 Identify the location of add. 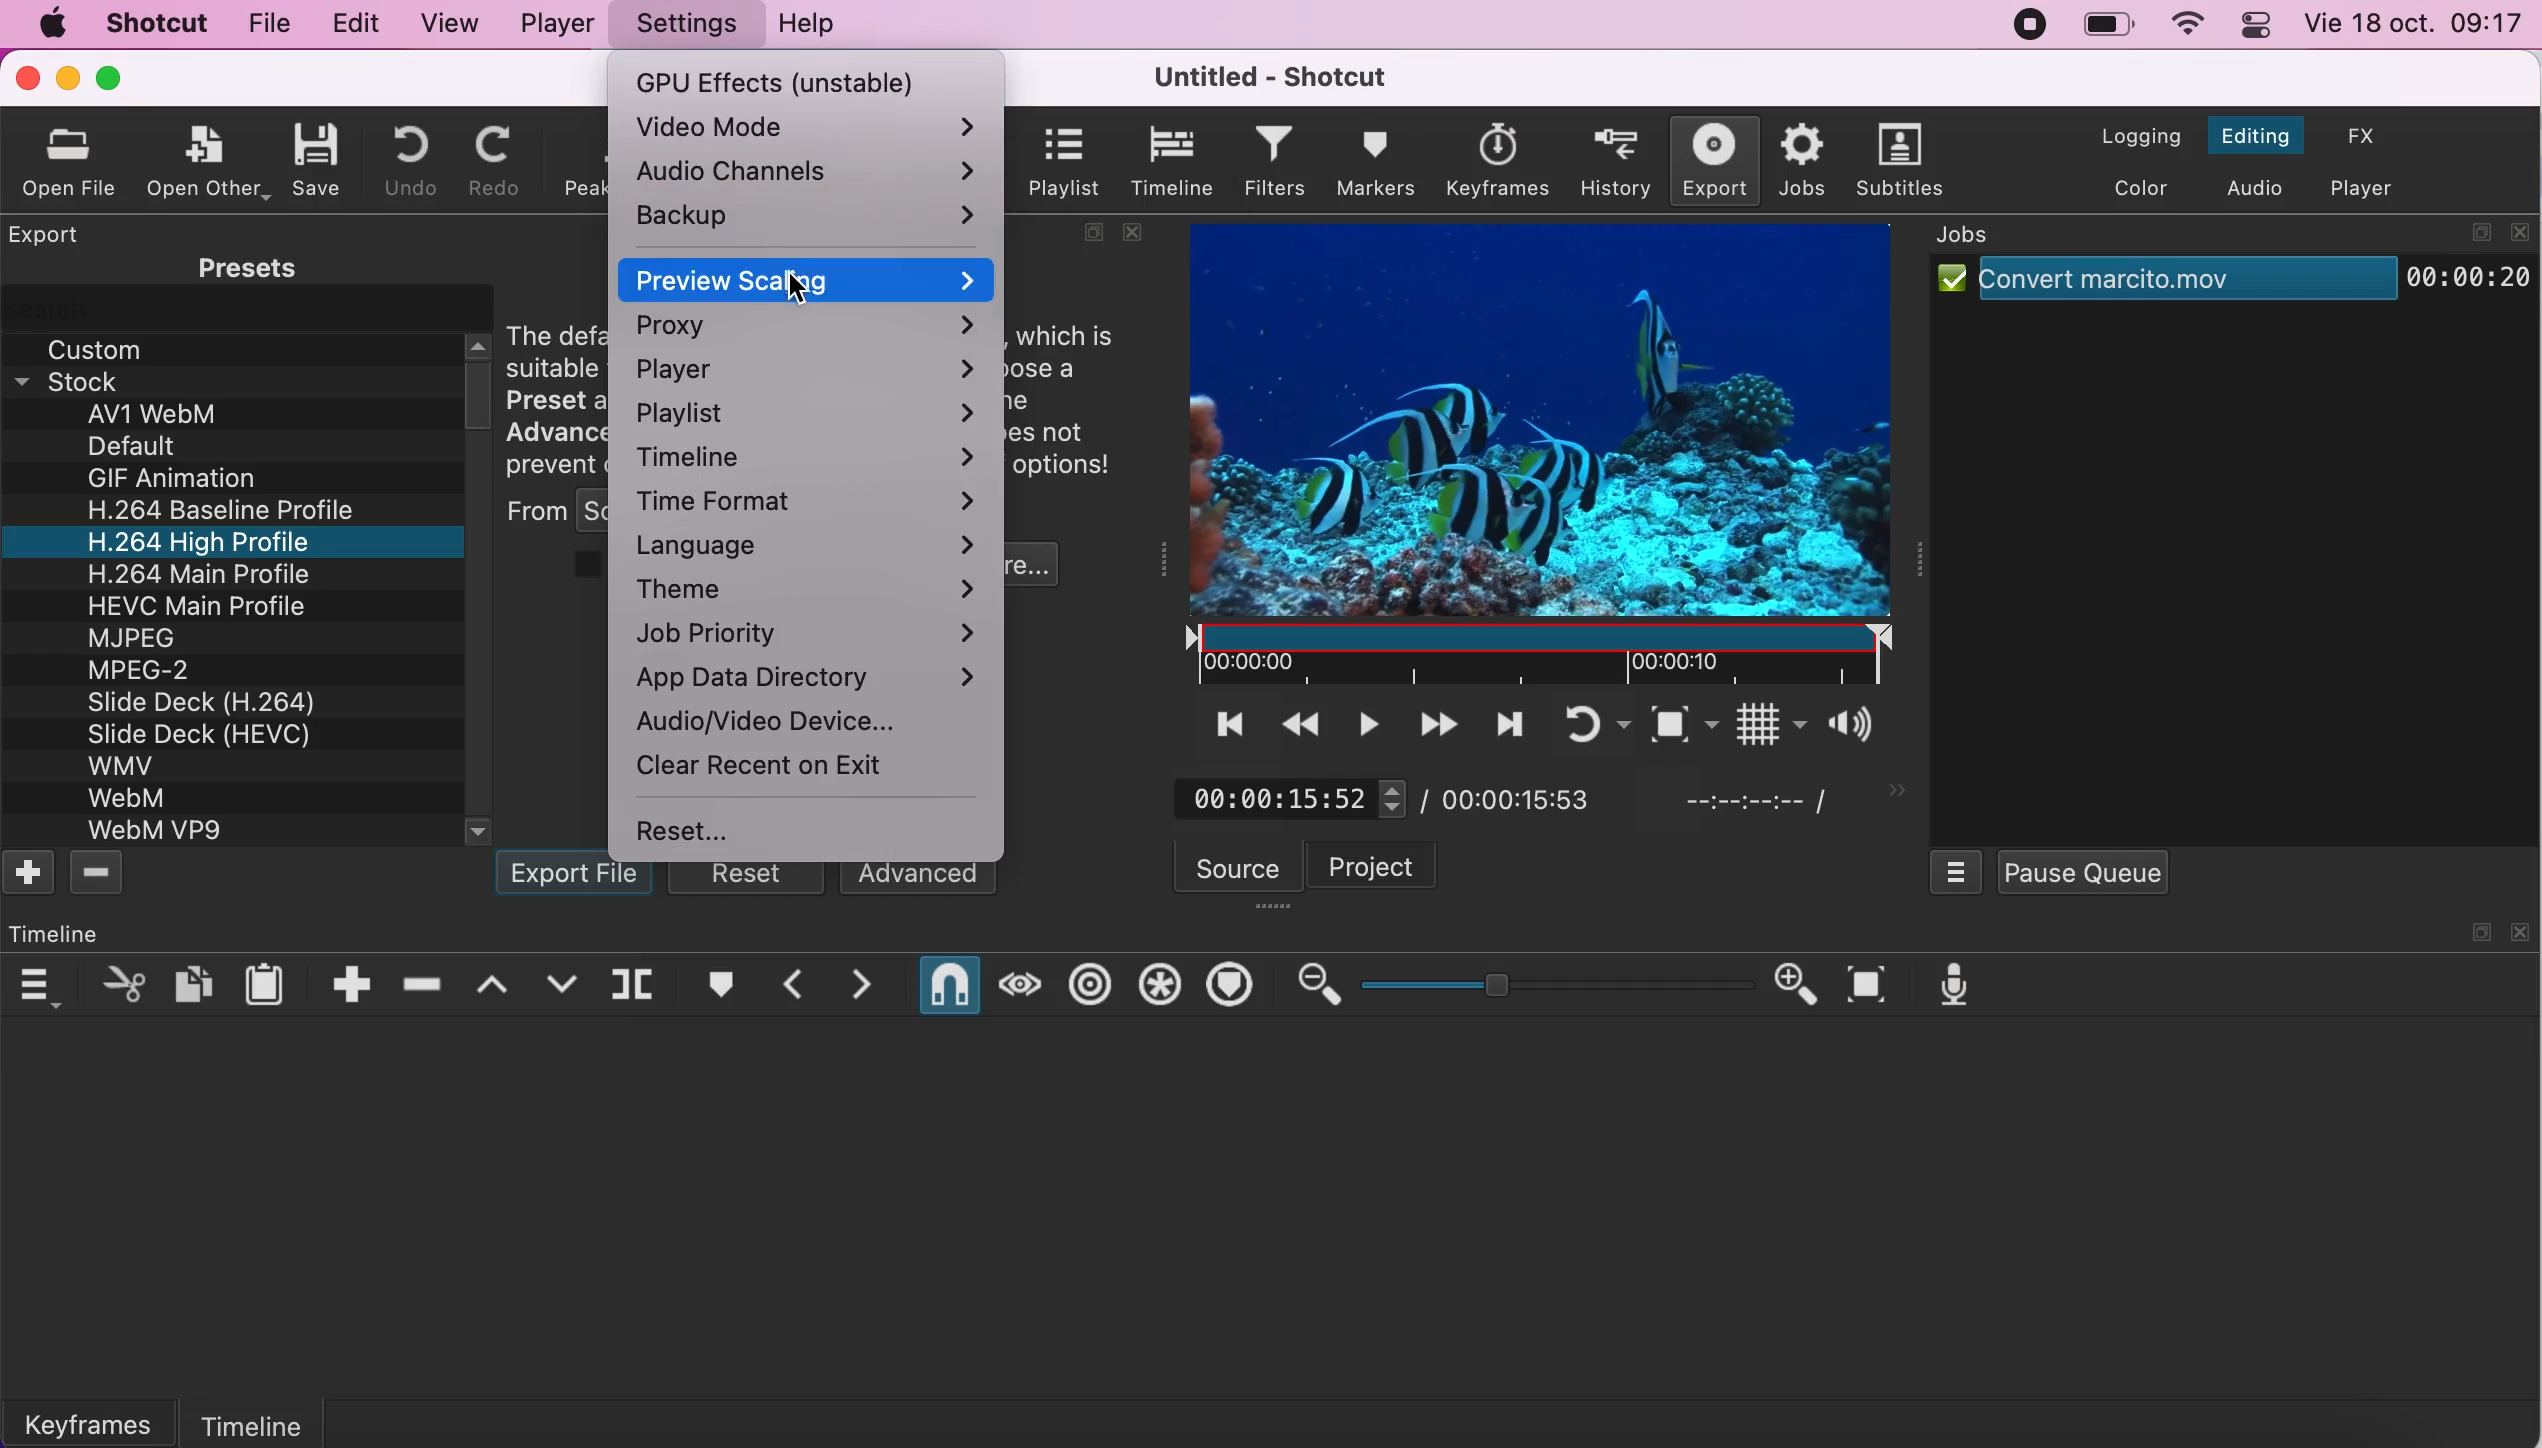
(30, 876).